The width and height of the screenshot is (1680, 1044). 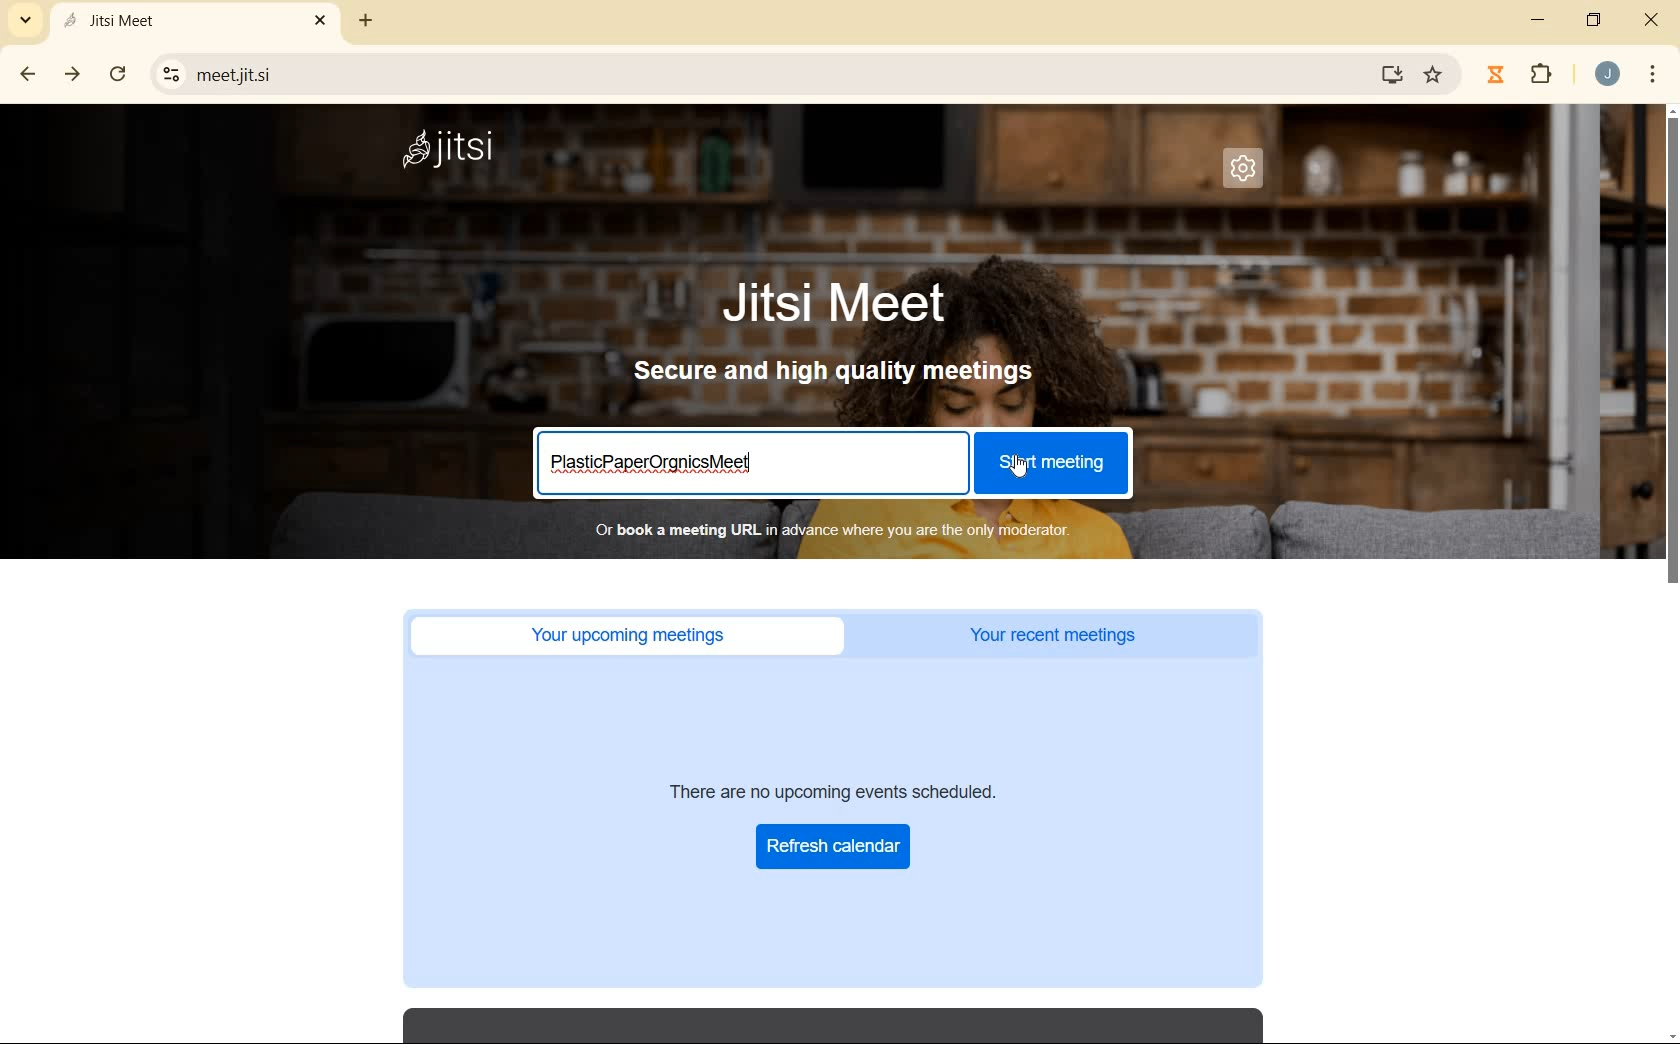 What do you see at coordinates (1243, 169) in the screenshot?
I see `settings` at bounding box center [1243, 169].